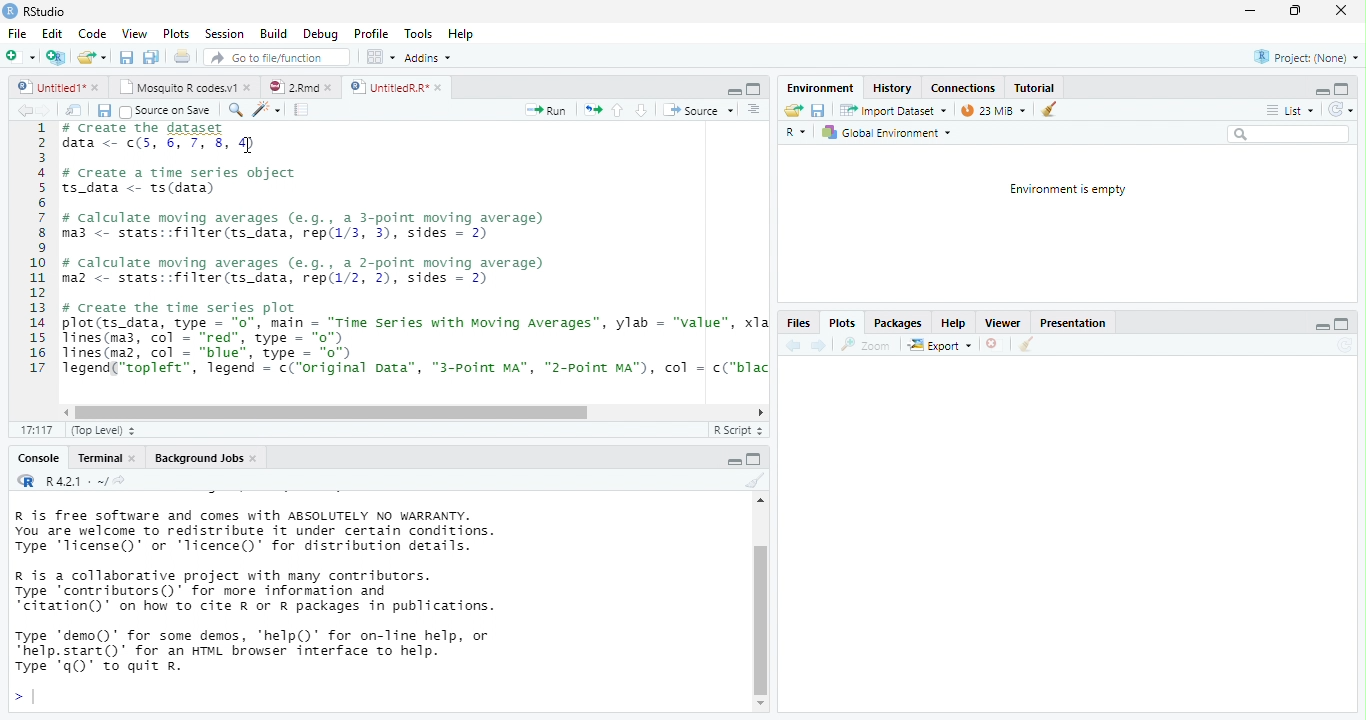  I want to click on code tool, so click(268, 109).